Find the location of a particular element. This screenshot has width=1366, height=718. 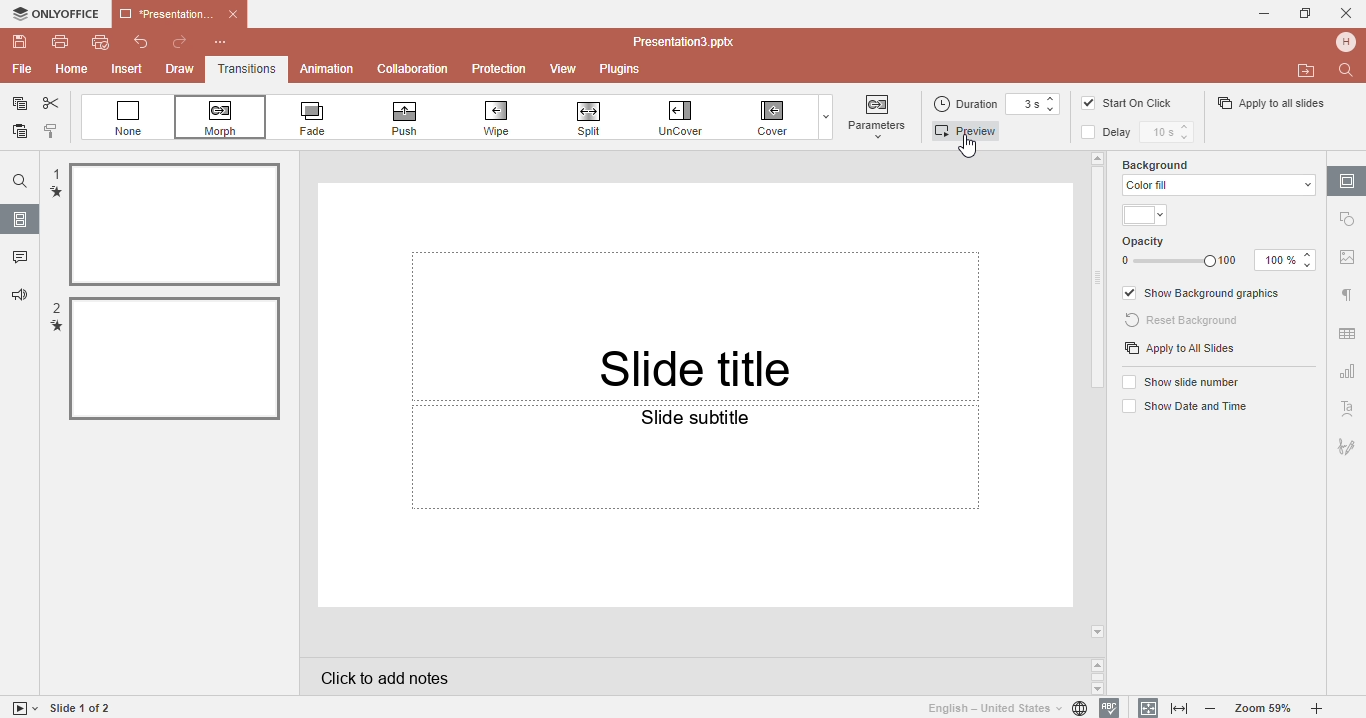

Show date and time is located at coordinates (1182, 408).